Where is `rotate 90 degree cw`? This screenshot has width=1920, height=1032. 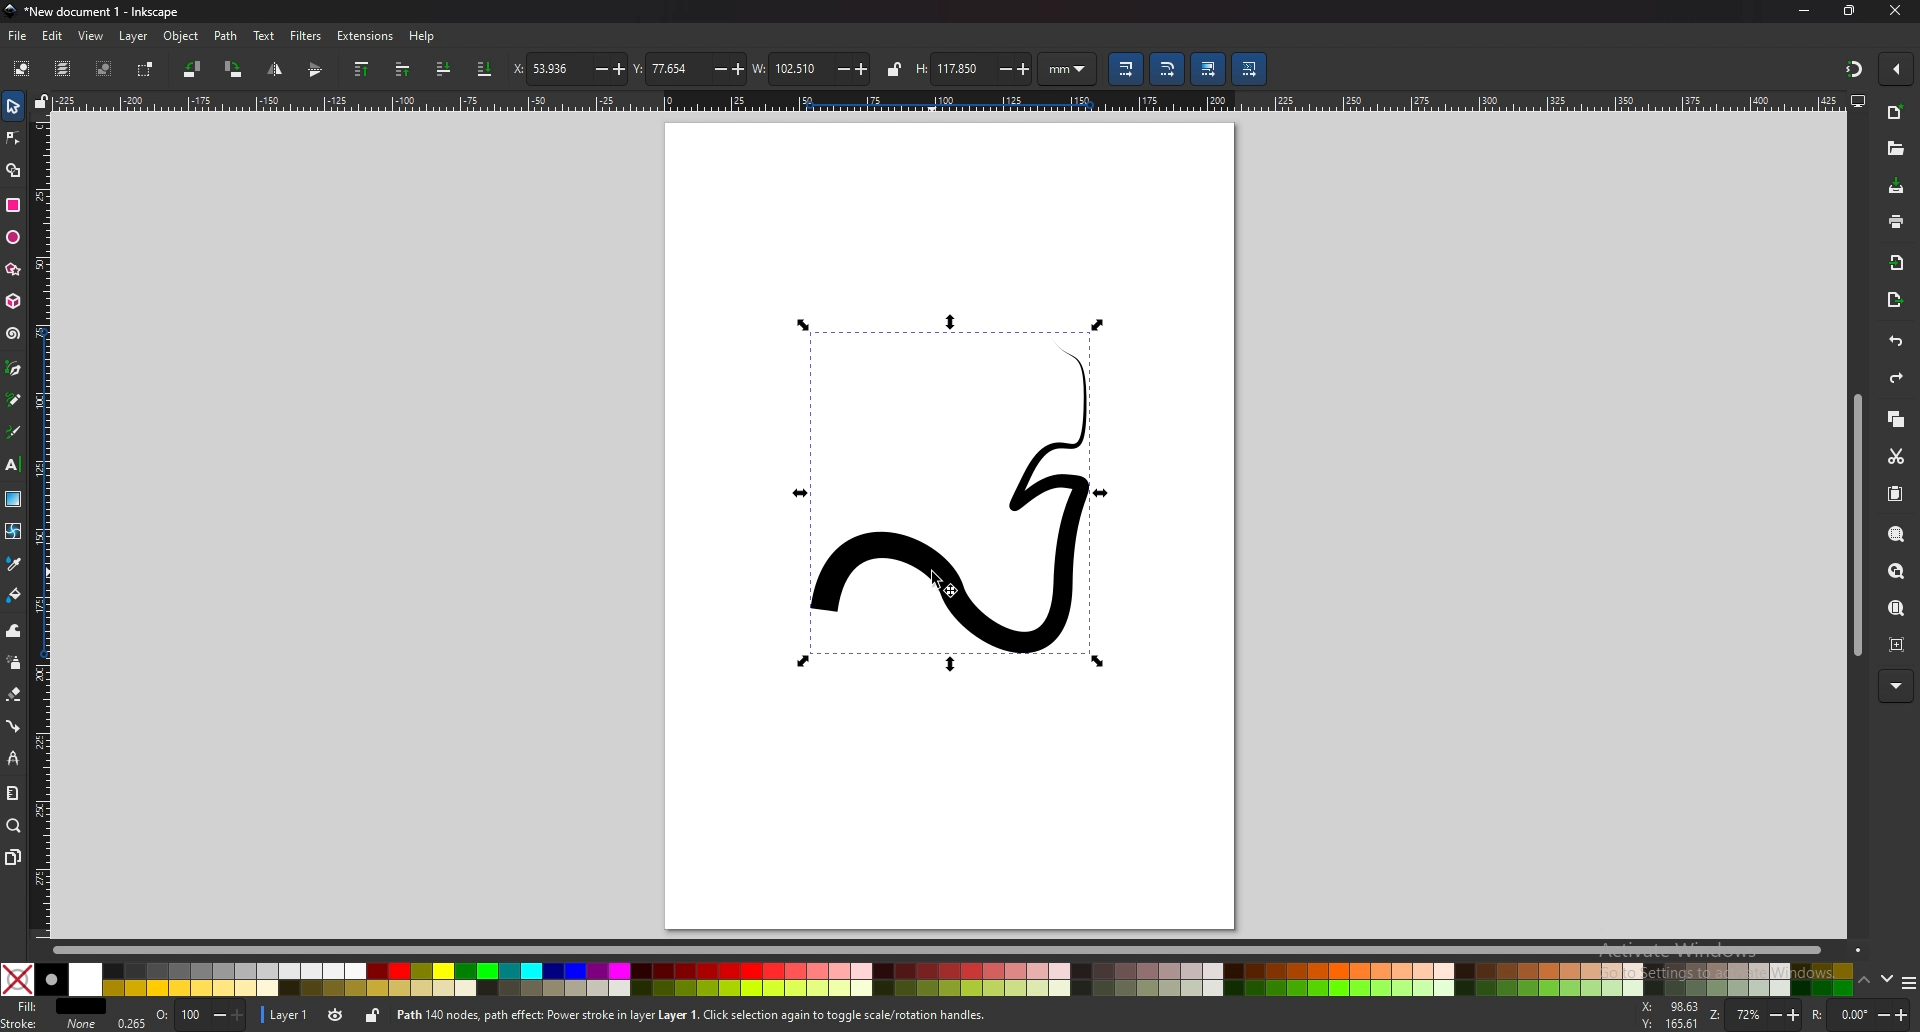 rotate 90 degree cw is located at coordinates (234, 69).